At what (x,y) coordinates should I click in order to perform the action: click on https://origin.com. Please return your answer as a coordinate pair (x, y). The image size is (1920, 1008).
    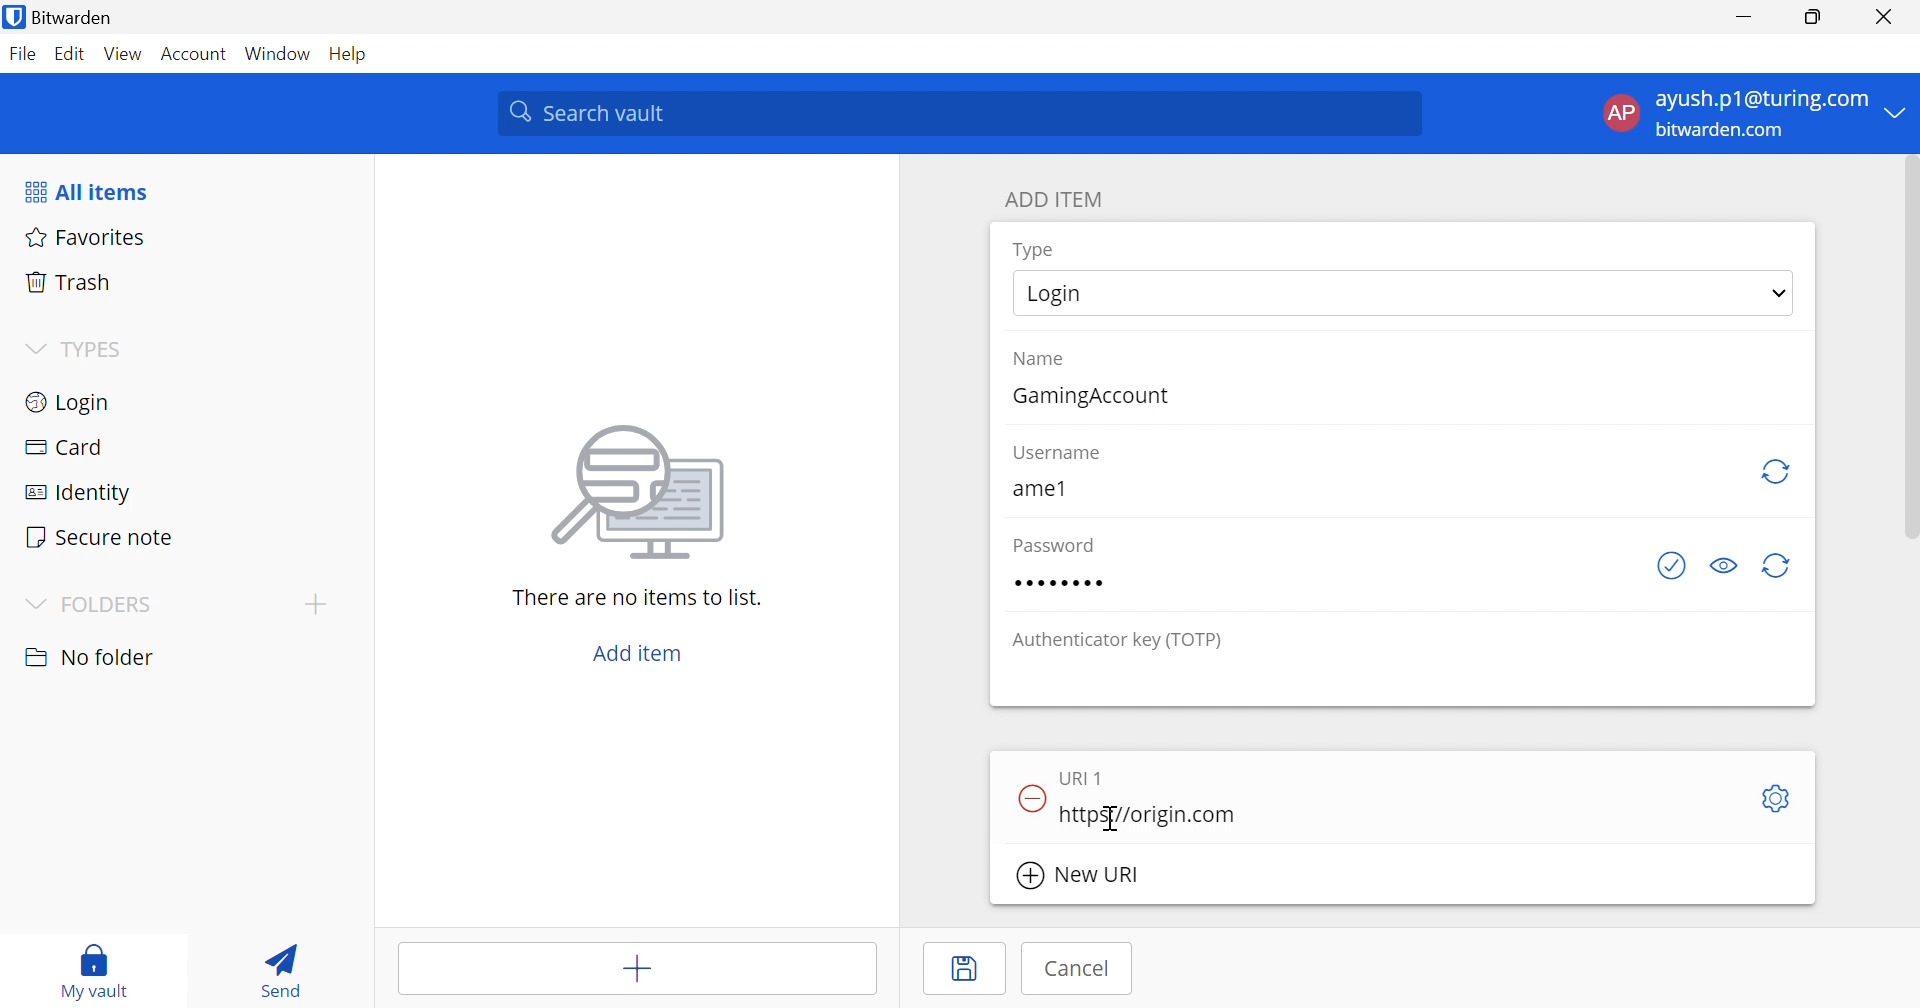
    Looking at the image, I should click on (1153, 812).